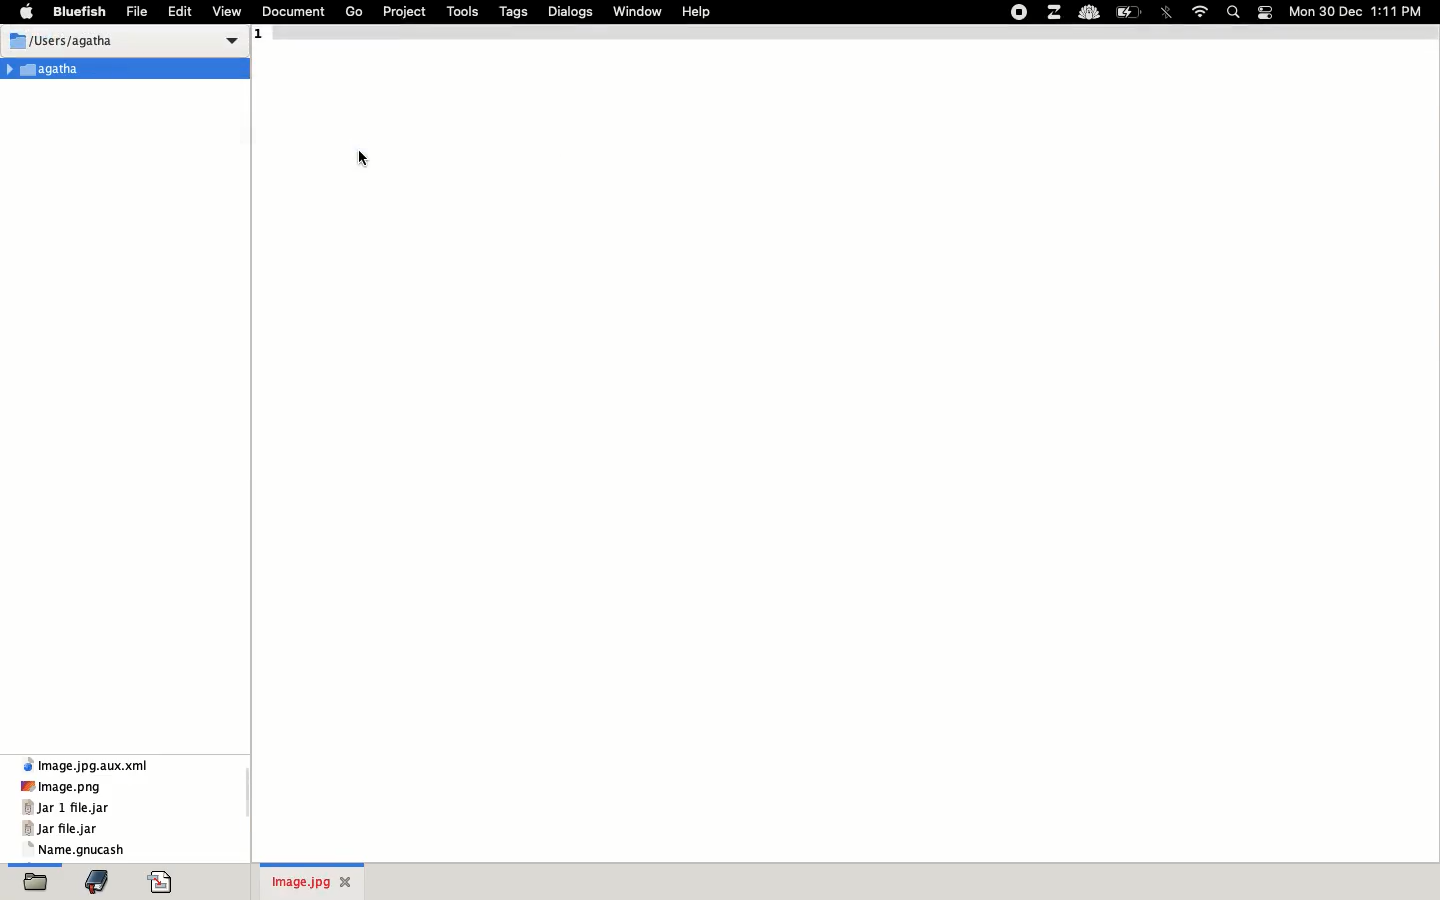  What do you see at coordinates (571, 11) in the screenshot?
I see `dialogs` at bounding box center [571, 11].